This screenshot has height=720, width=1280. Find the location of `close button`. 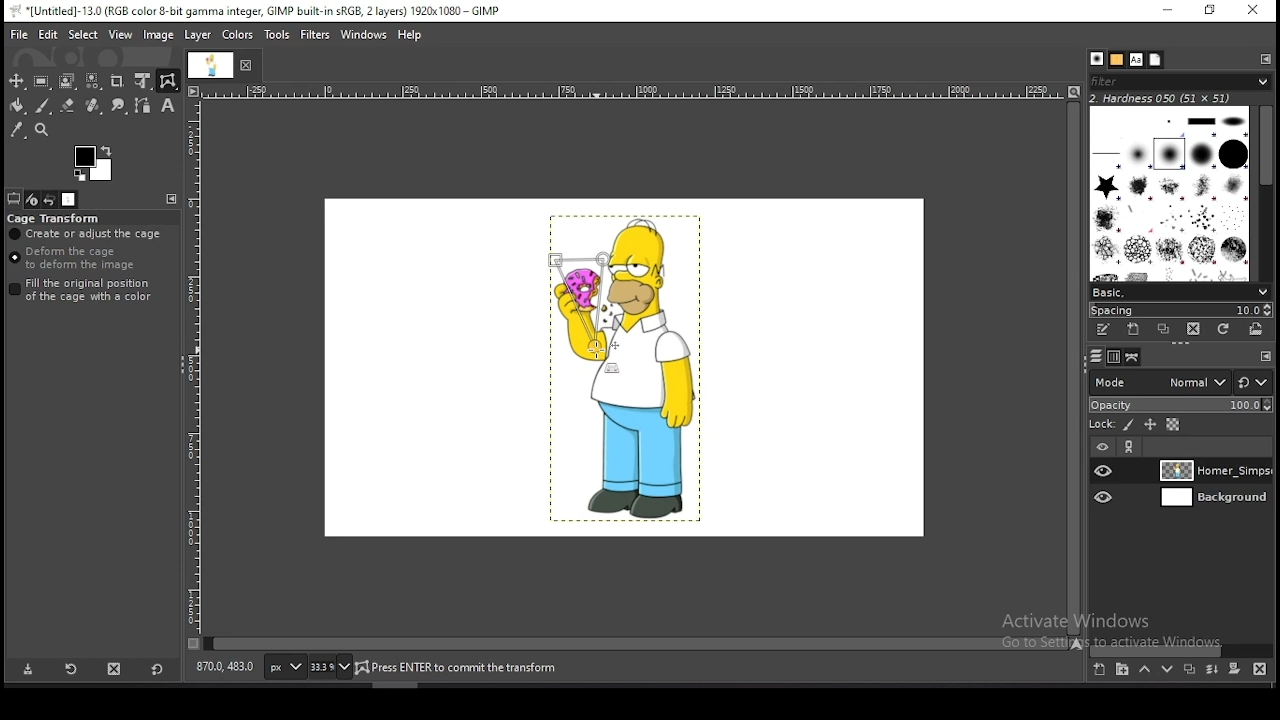

close button is located at coordinates (248, 67).